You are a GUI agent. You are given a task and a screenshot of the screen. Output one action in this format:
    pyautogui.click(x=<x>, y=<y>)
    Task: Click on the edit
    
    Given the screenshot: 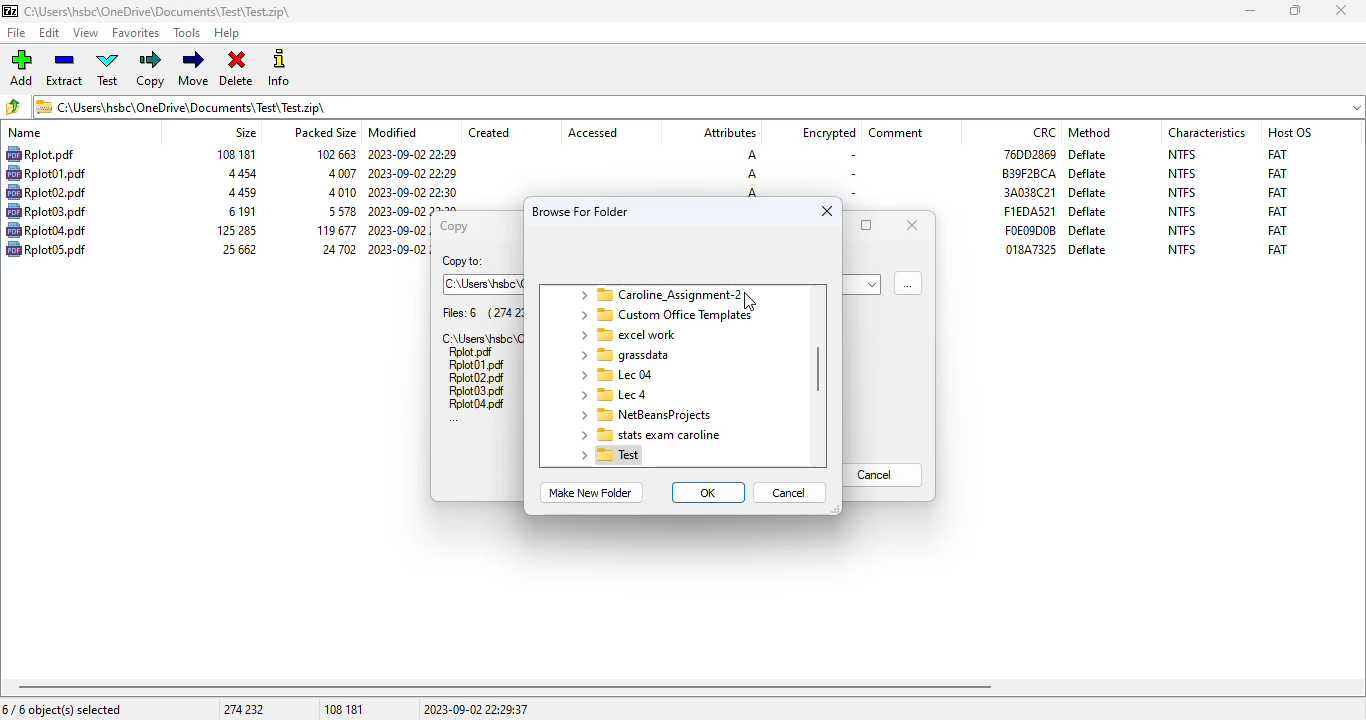 What is the action you would take?
    pyautogui.click(x=50, y=33)
    